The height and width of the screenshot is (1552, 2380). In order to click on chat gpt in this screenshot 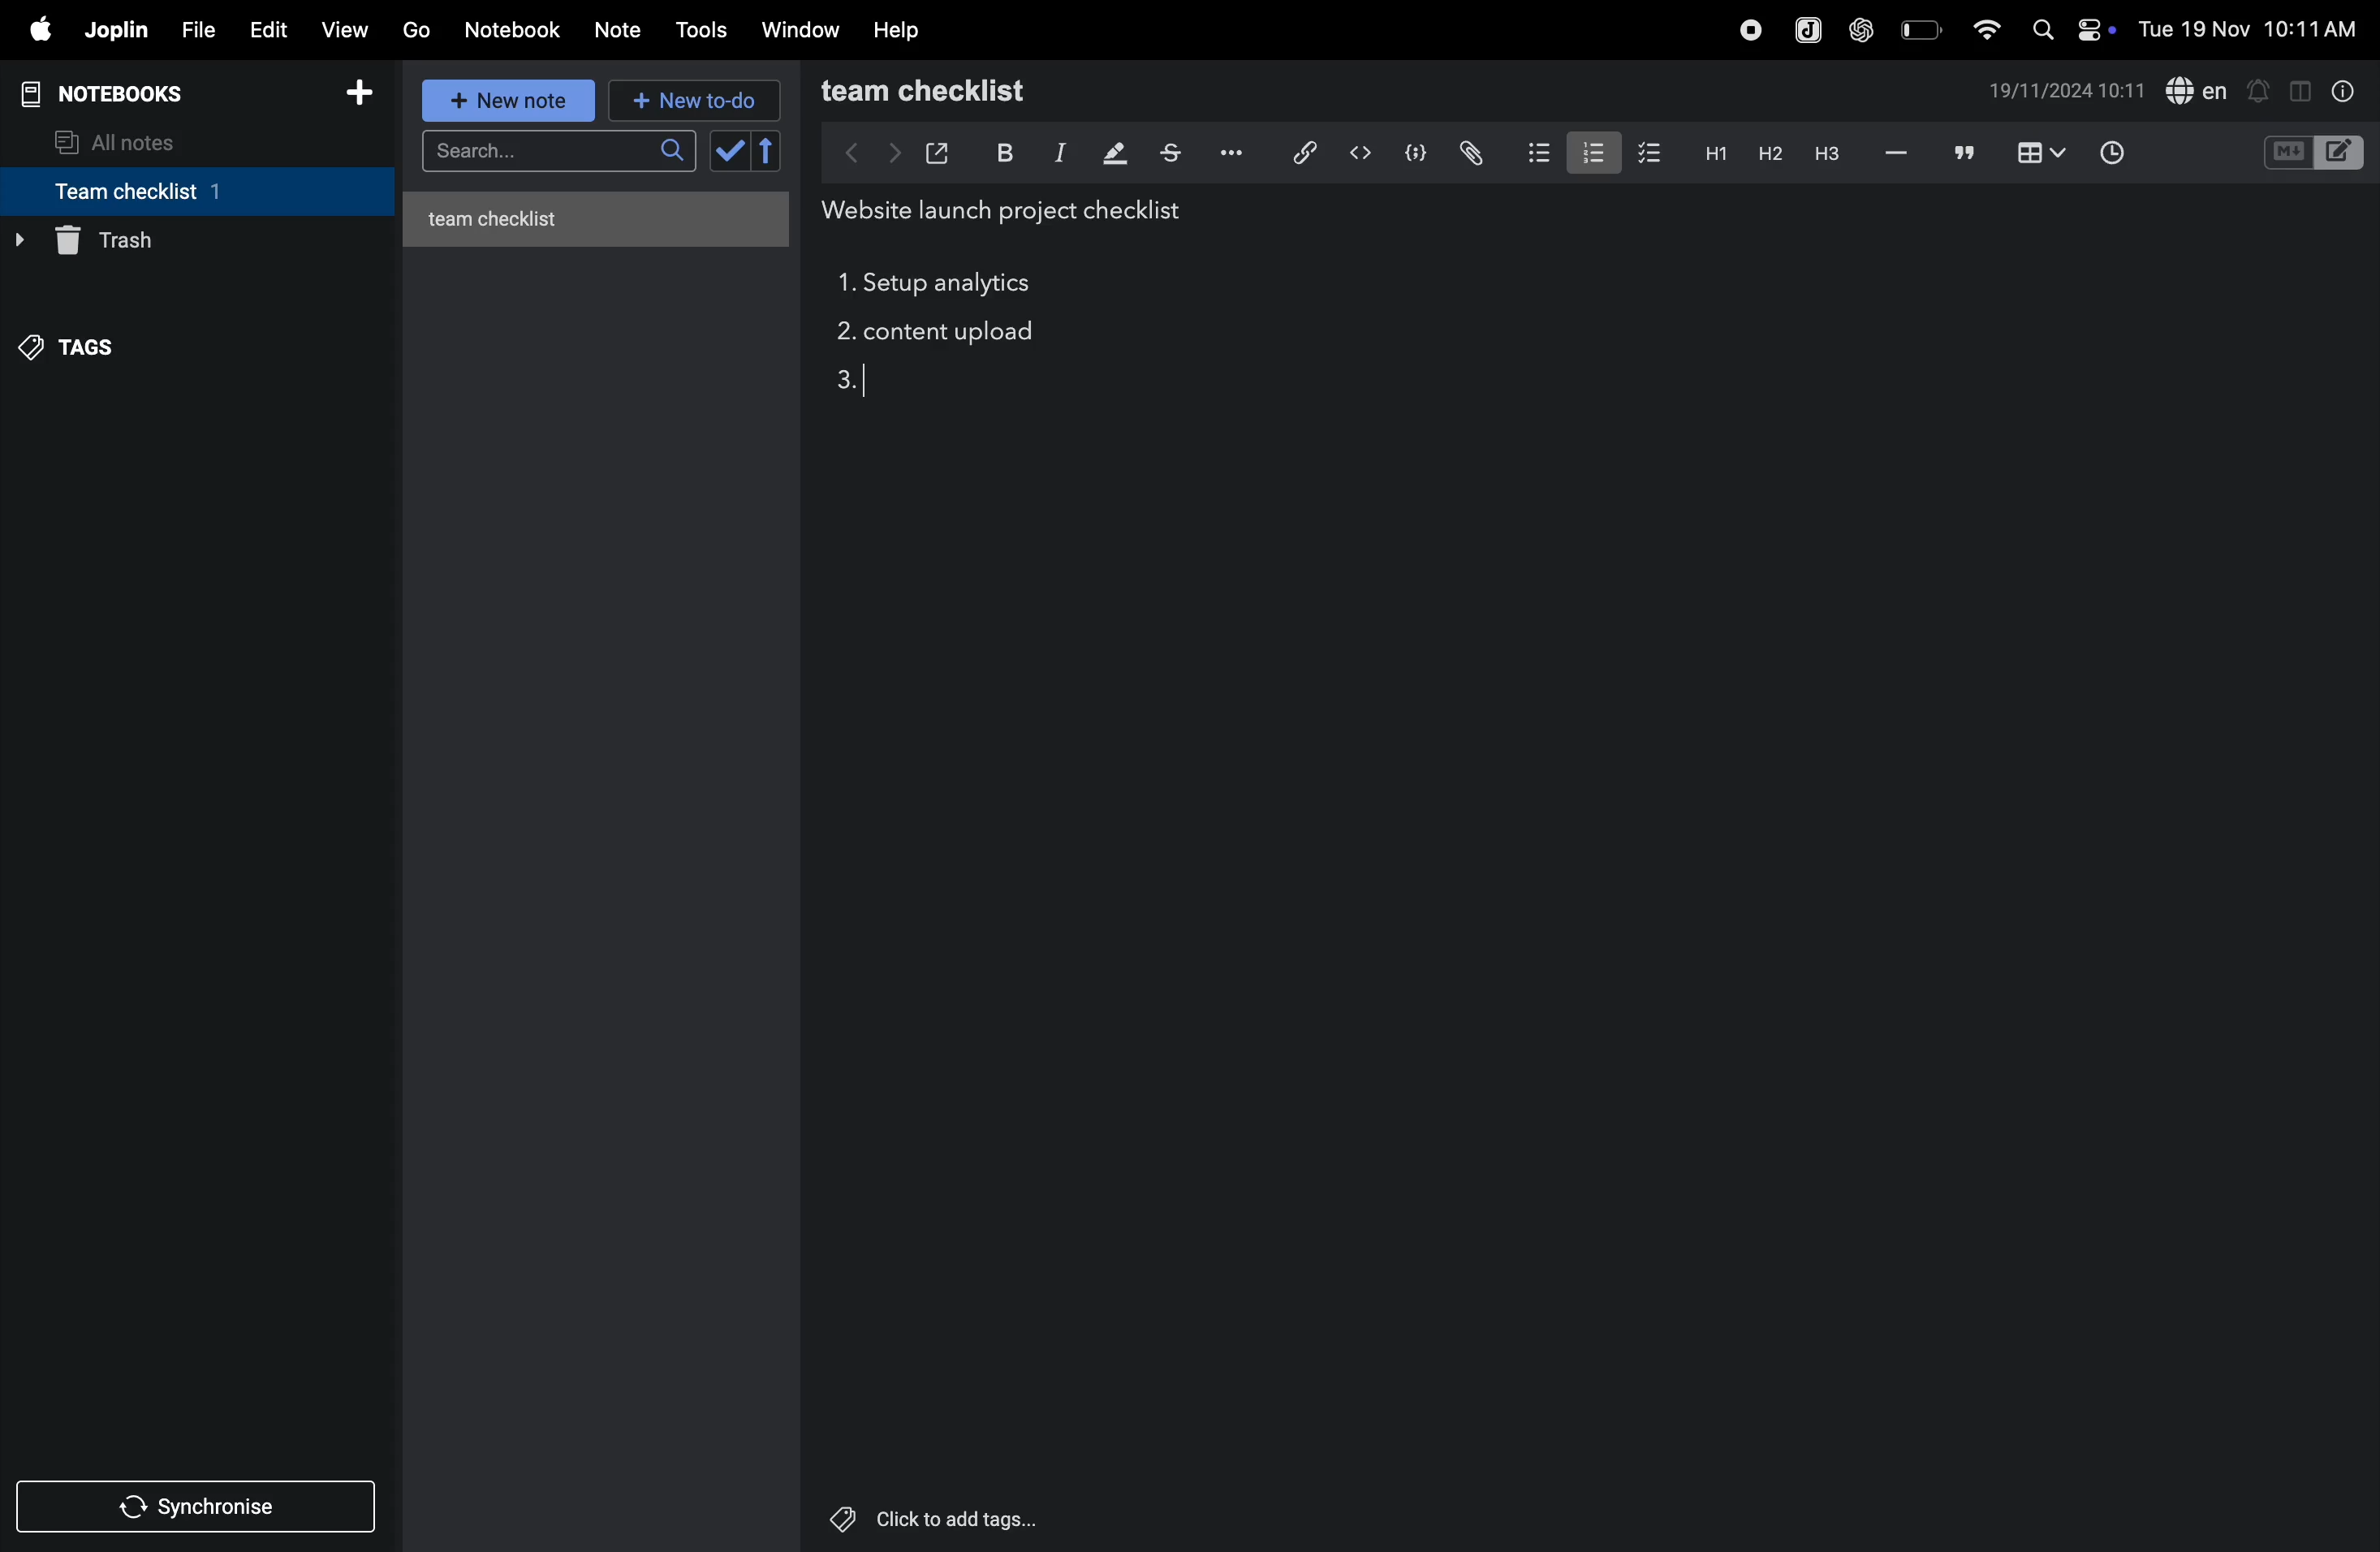, I will do `click(1858, 29)`.